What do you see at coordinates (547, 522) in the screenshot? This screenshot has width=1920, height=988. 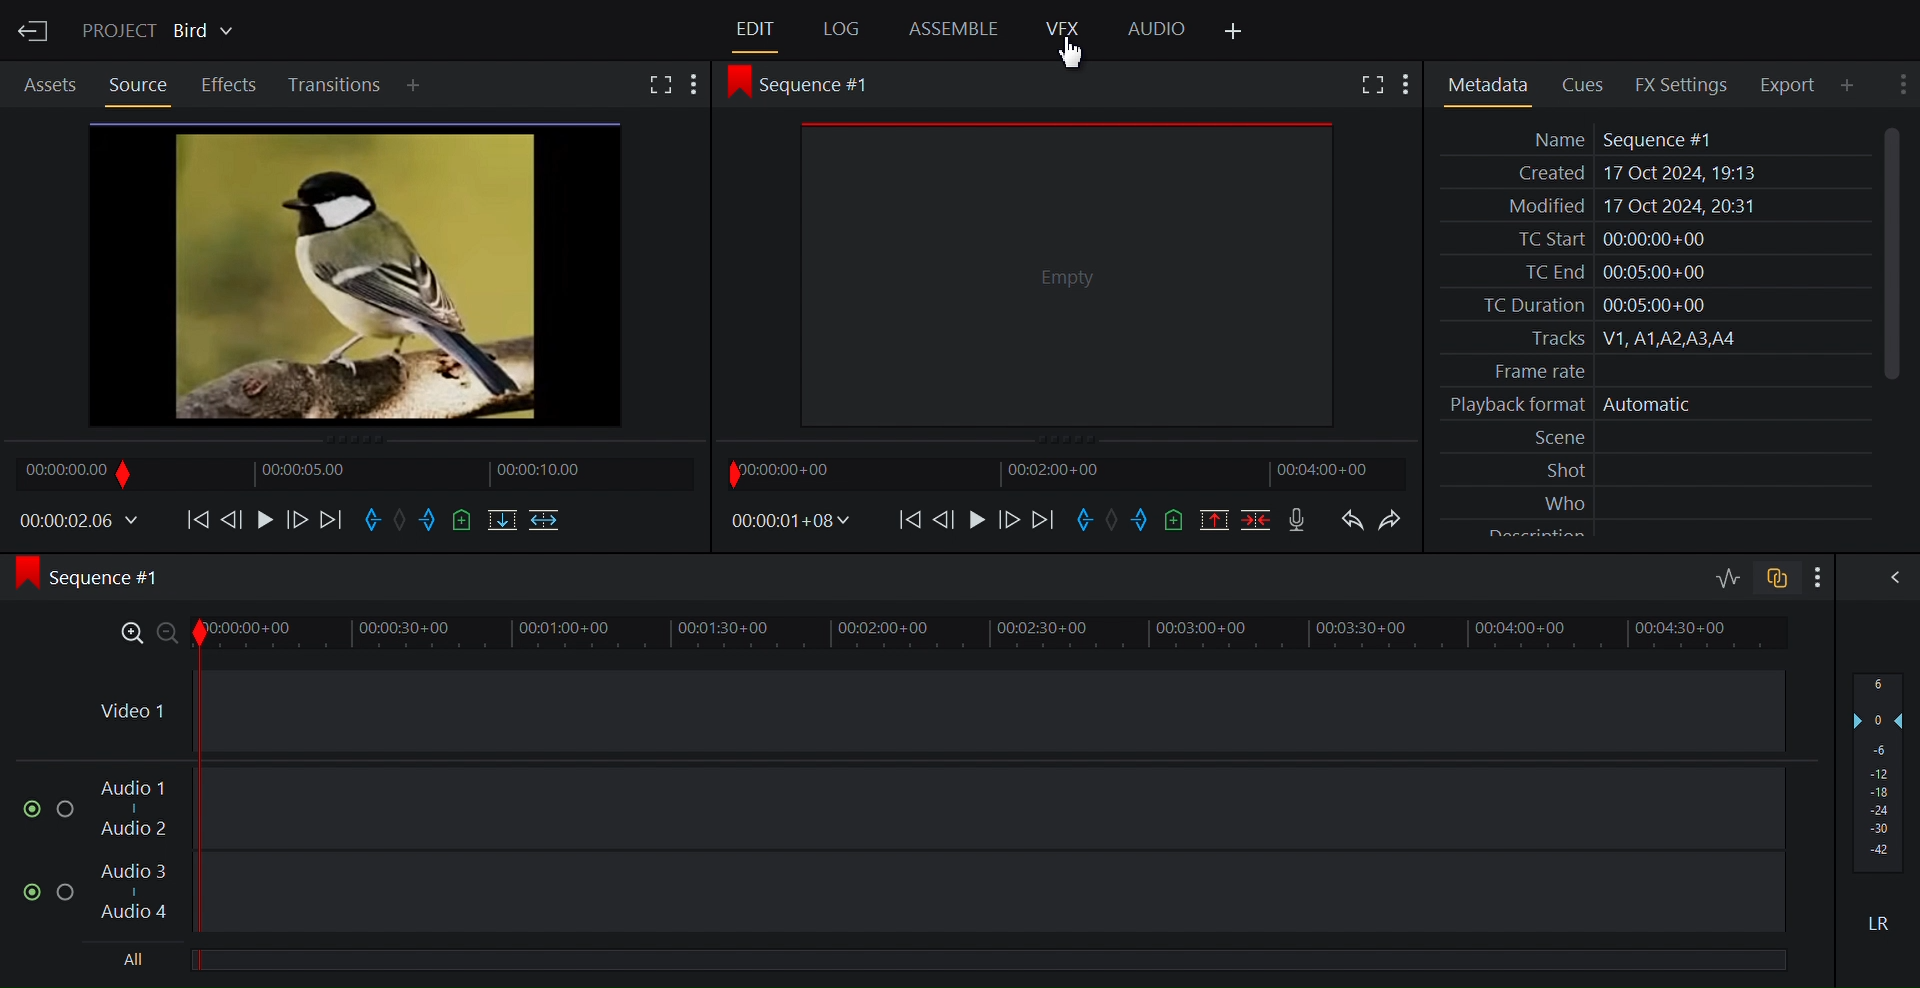 I see `Insert into the target sequence` at bounding box center [547, 522].